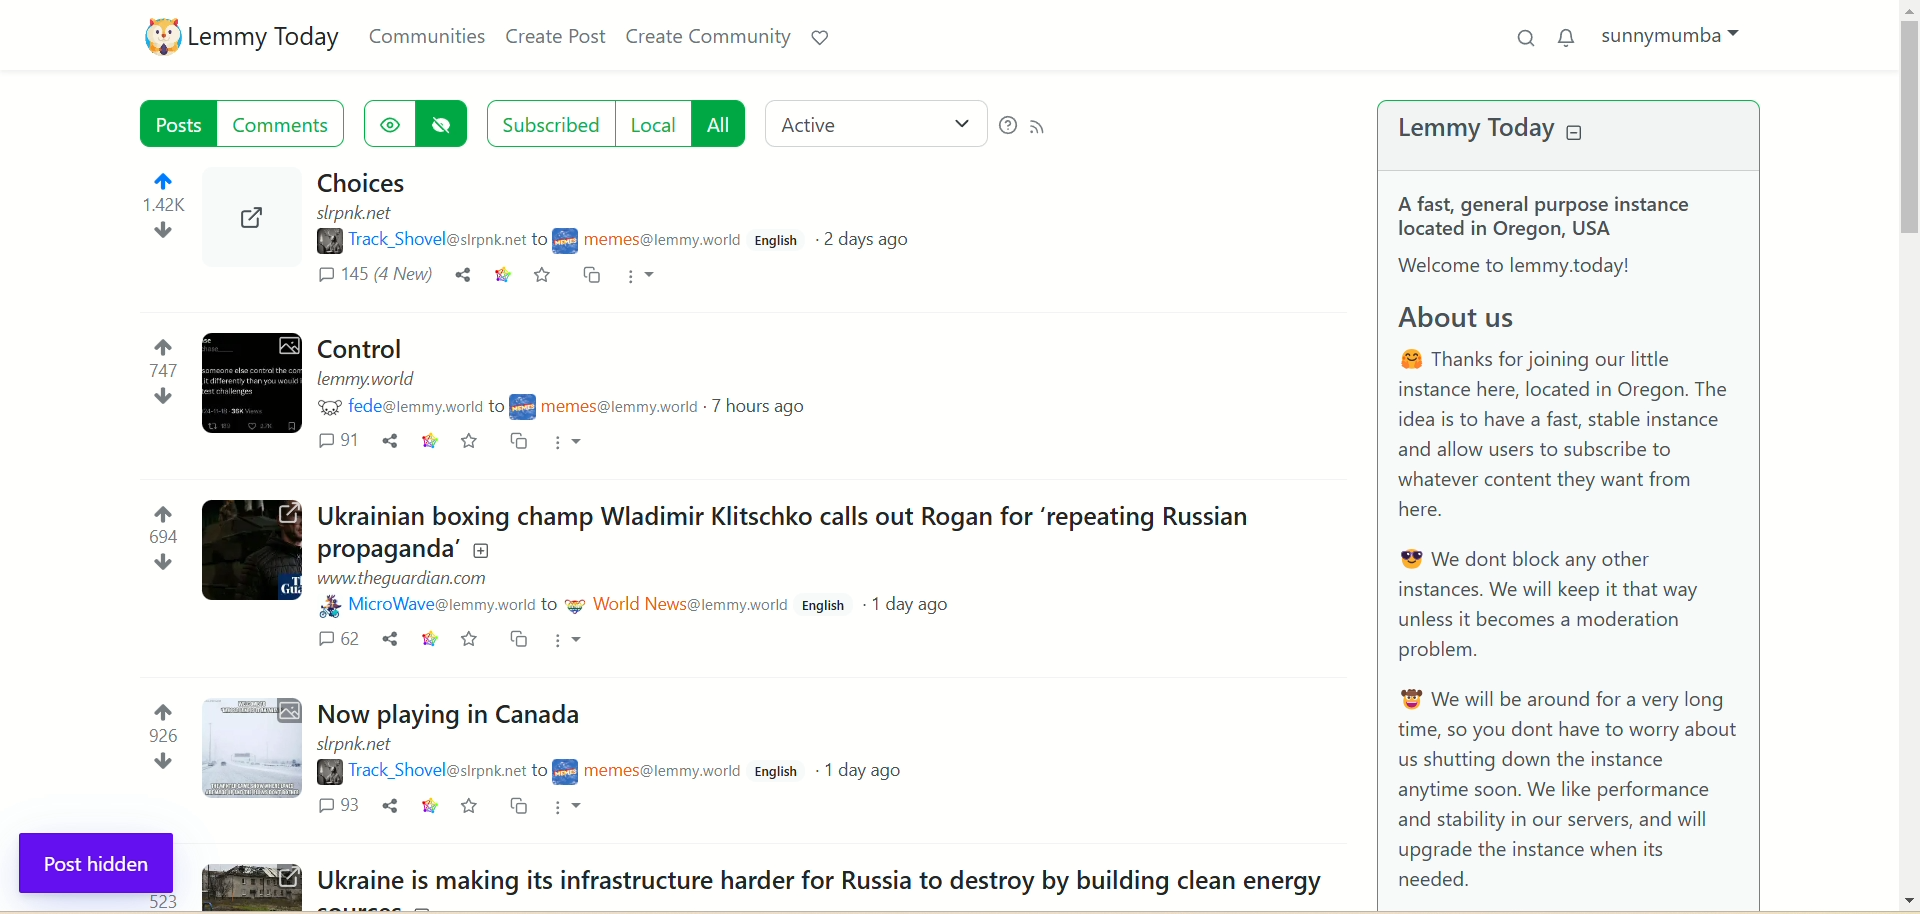  Describe the element at coordinates (429, 239) in the screenshot. I see `username` at that location.